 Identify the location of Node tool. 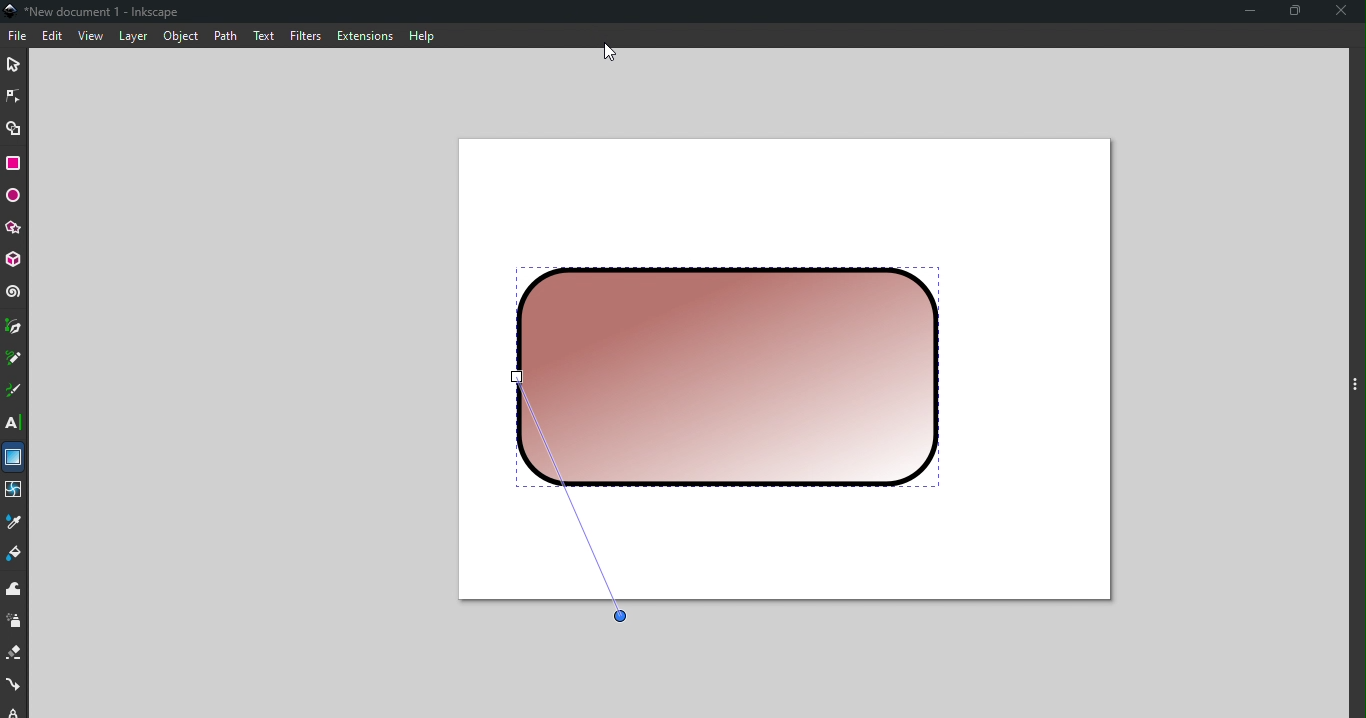
(16, 93).